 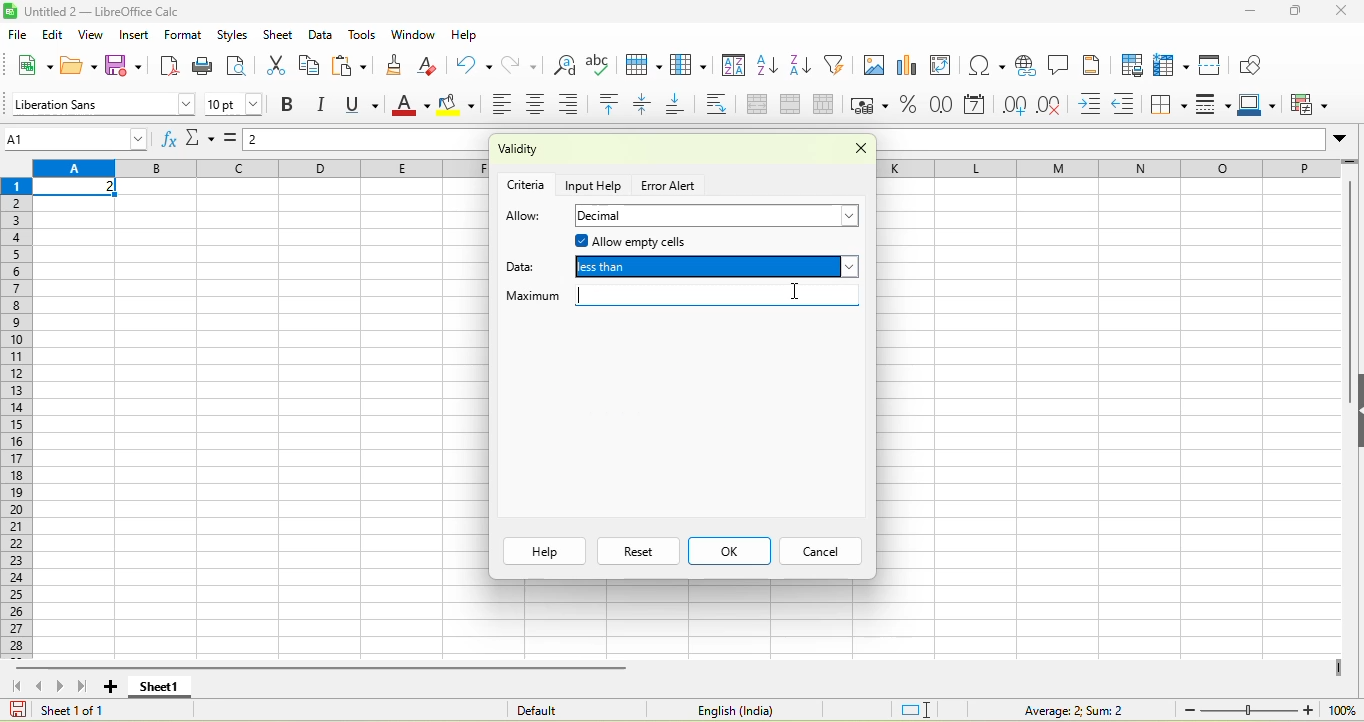 I want to click on column, so click(x=692, y=66).